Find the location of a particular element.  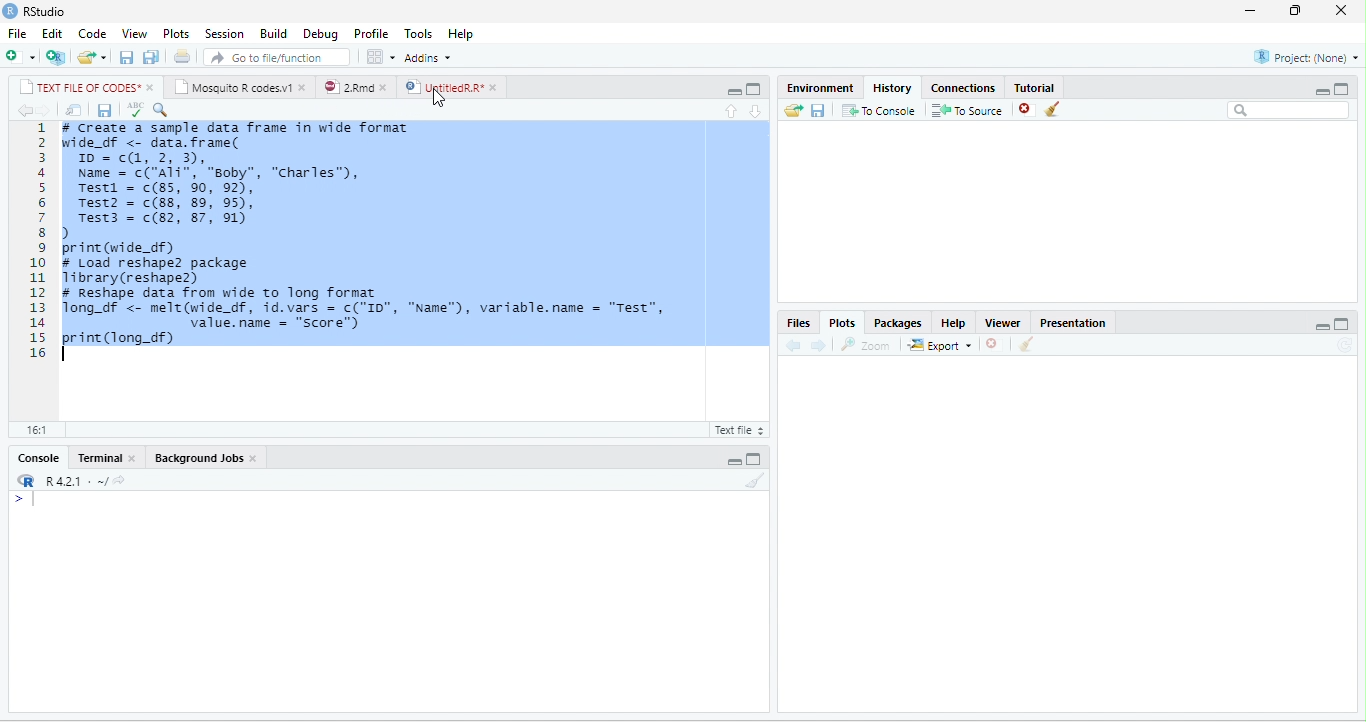

Plots is located at coordinates (177, 34).